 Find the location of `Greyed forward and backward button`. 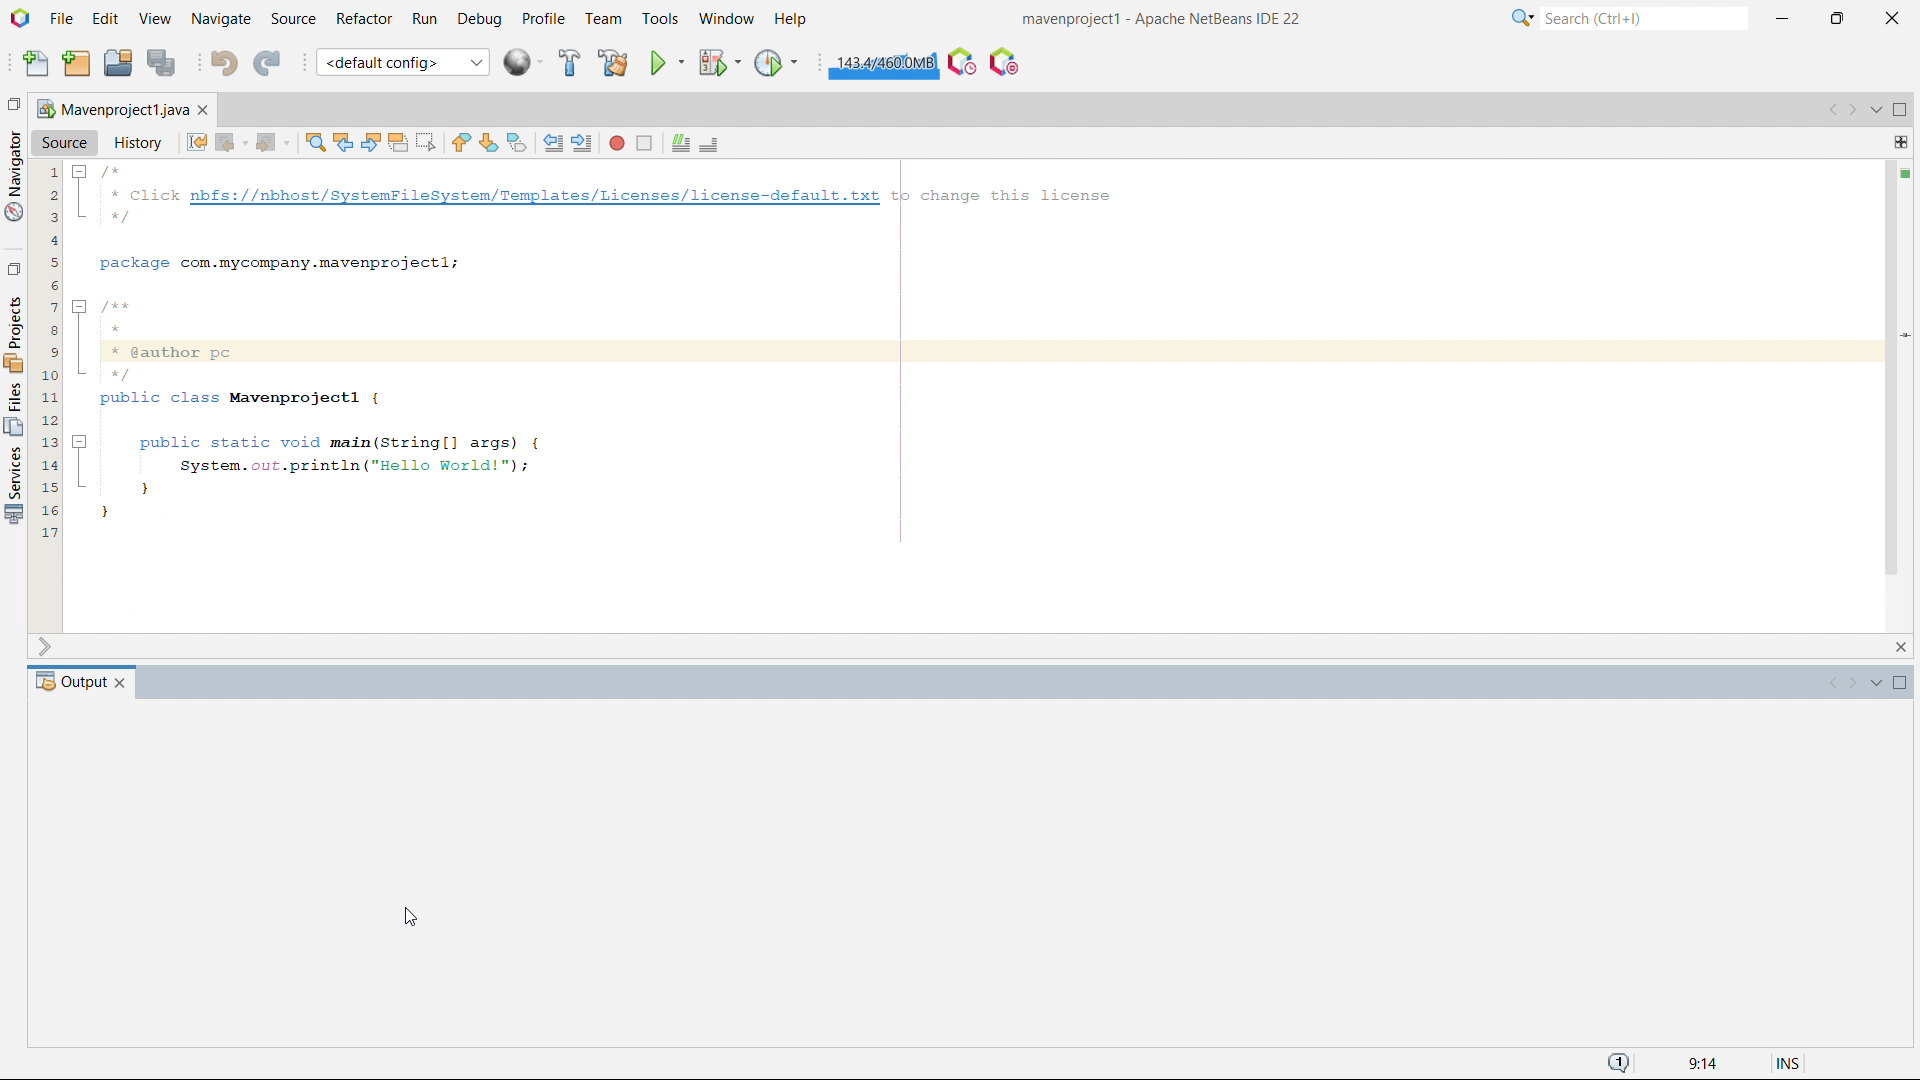

Greyed forward and backward button is located at coordinates (1841, 685).